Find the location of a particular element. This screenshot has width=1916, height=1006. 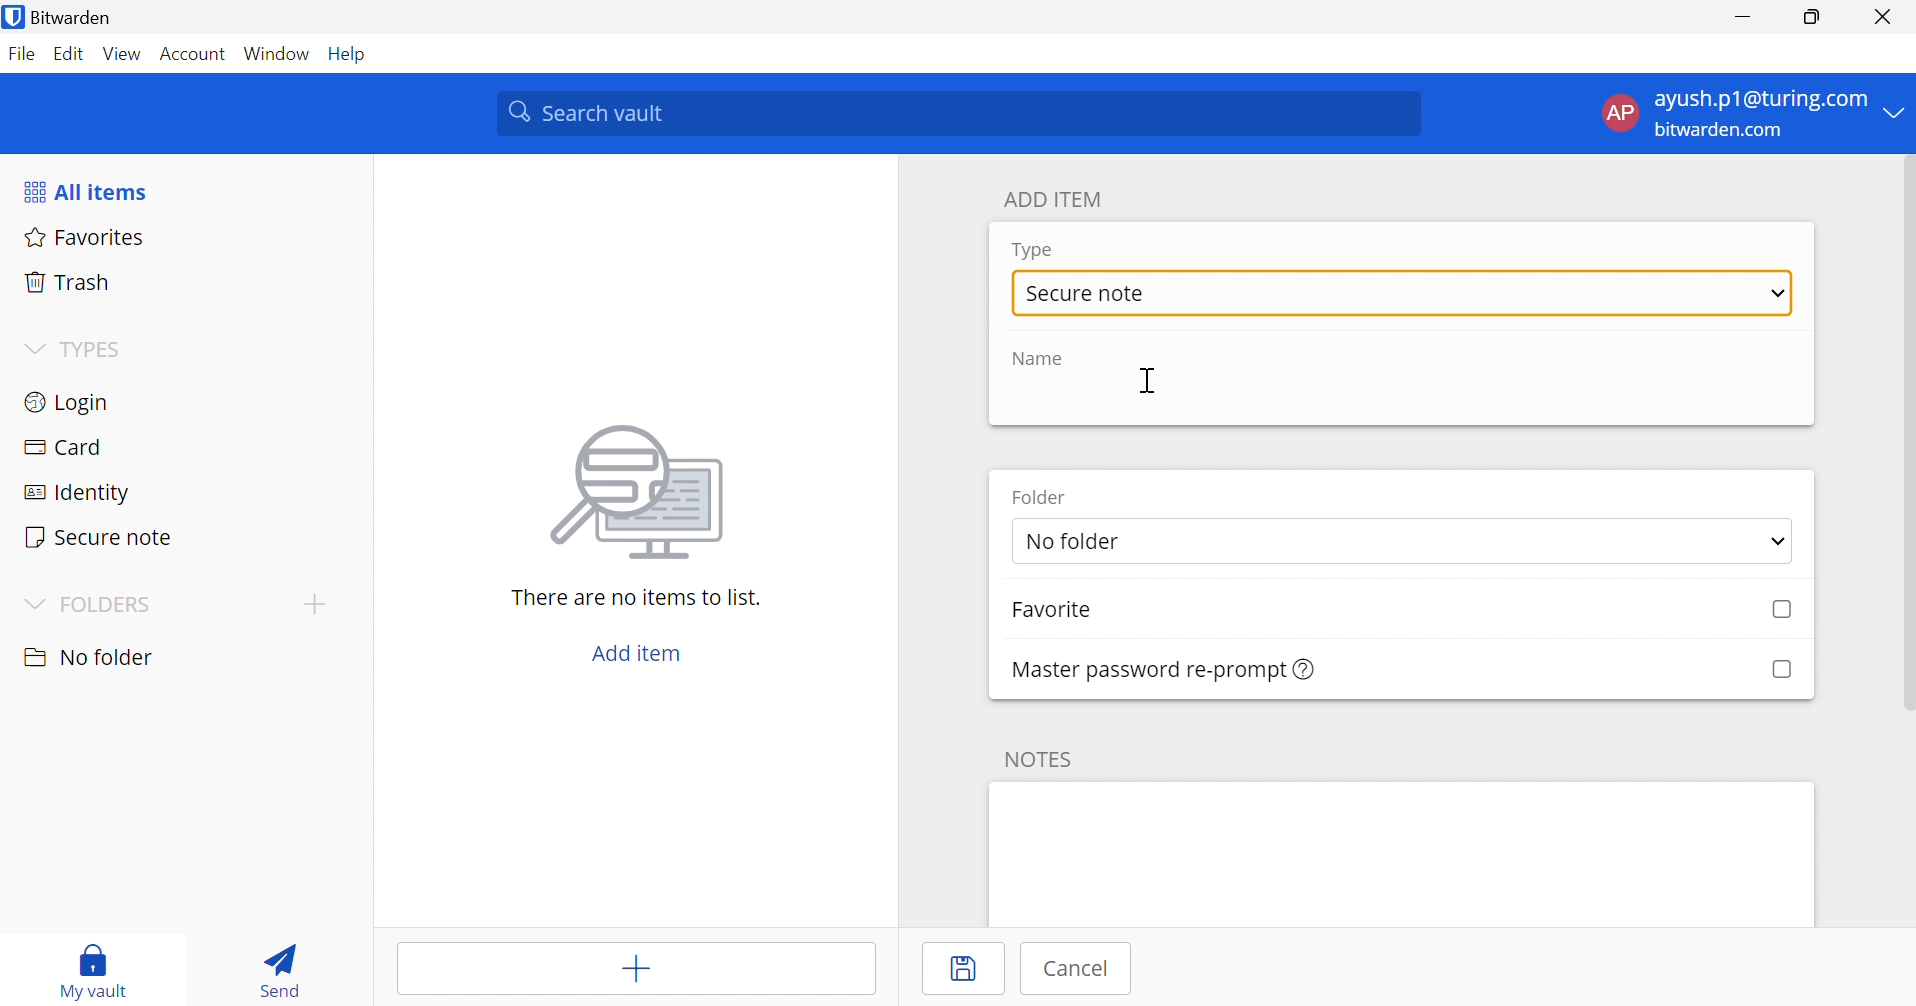

Cursor is located at coordinates (1153, 383).